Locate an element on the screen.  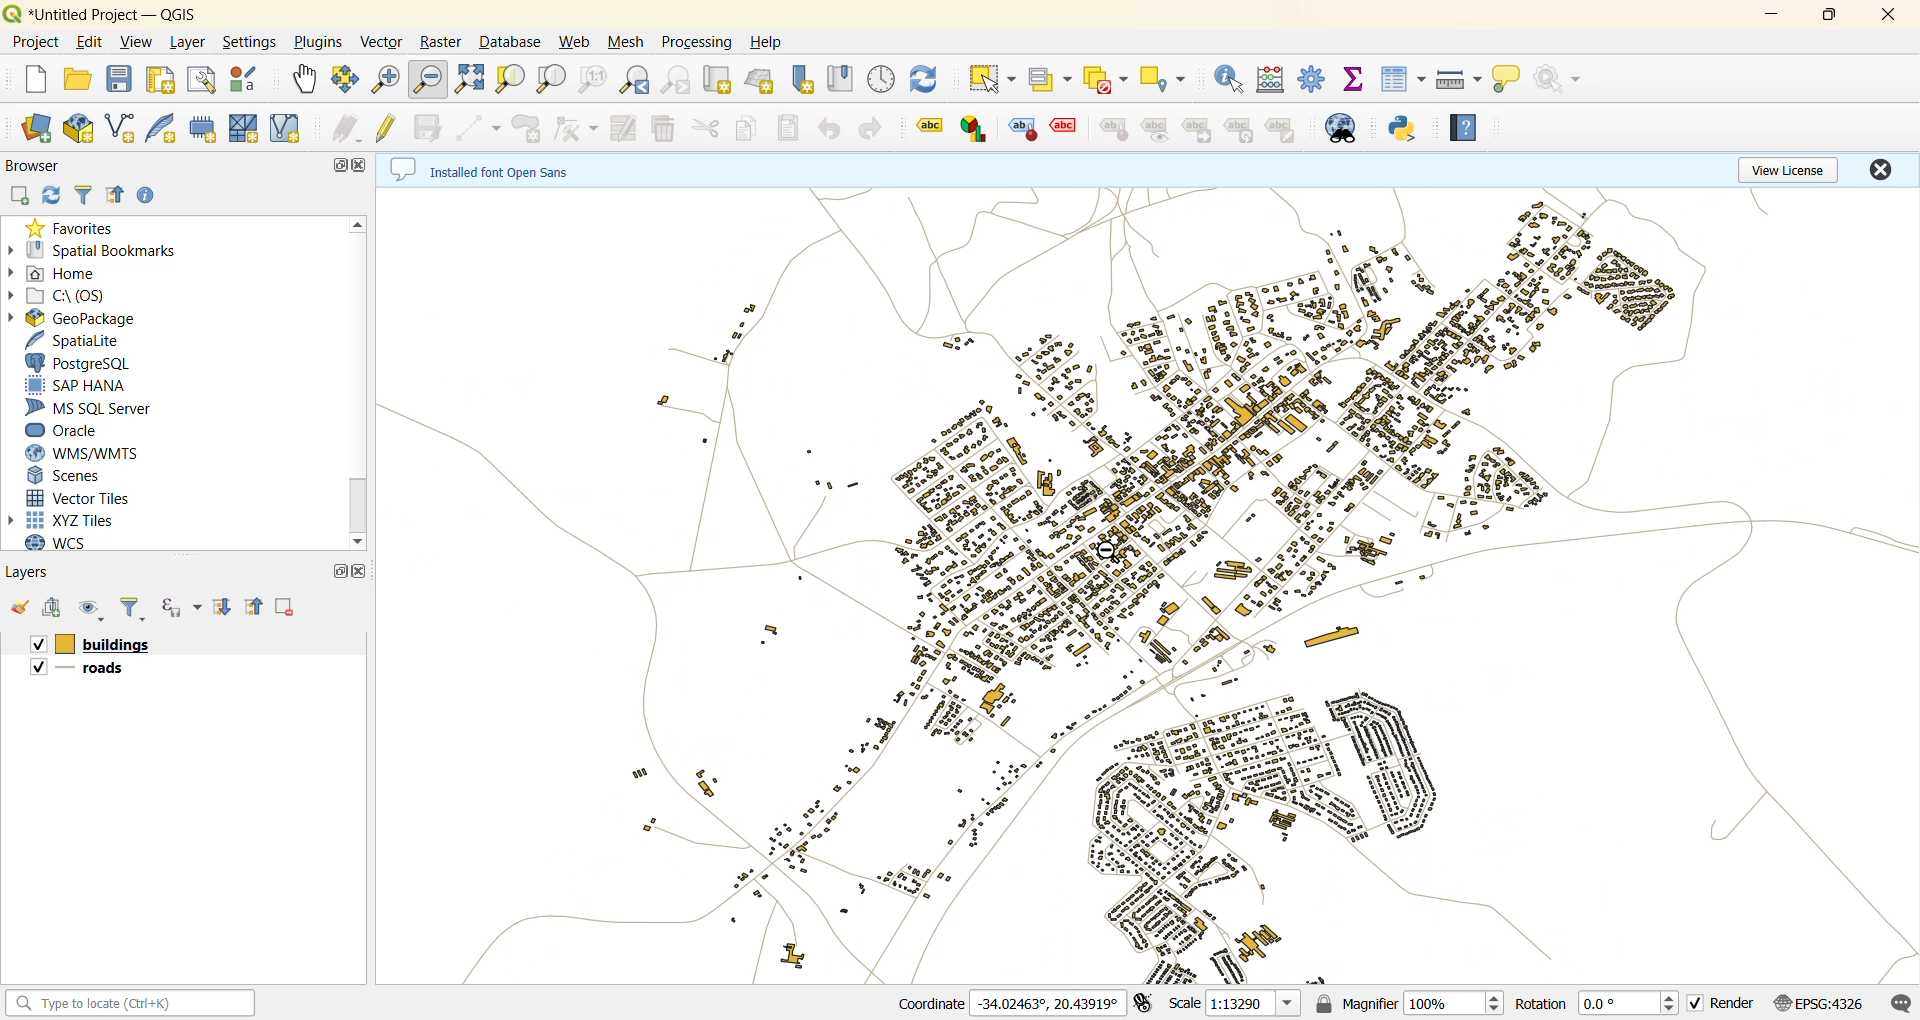
temporary scratch layer is located at coordinates (207, 129).